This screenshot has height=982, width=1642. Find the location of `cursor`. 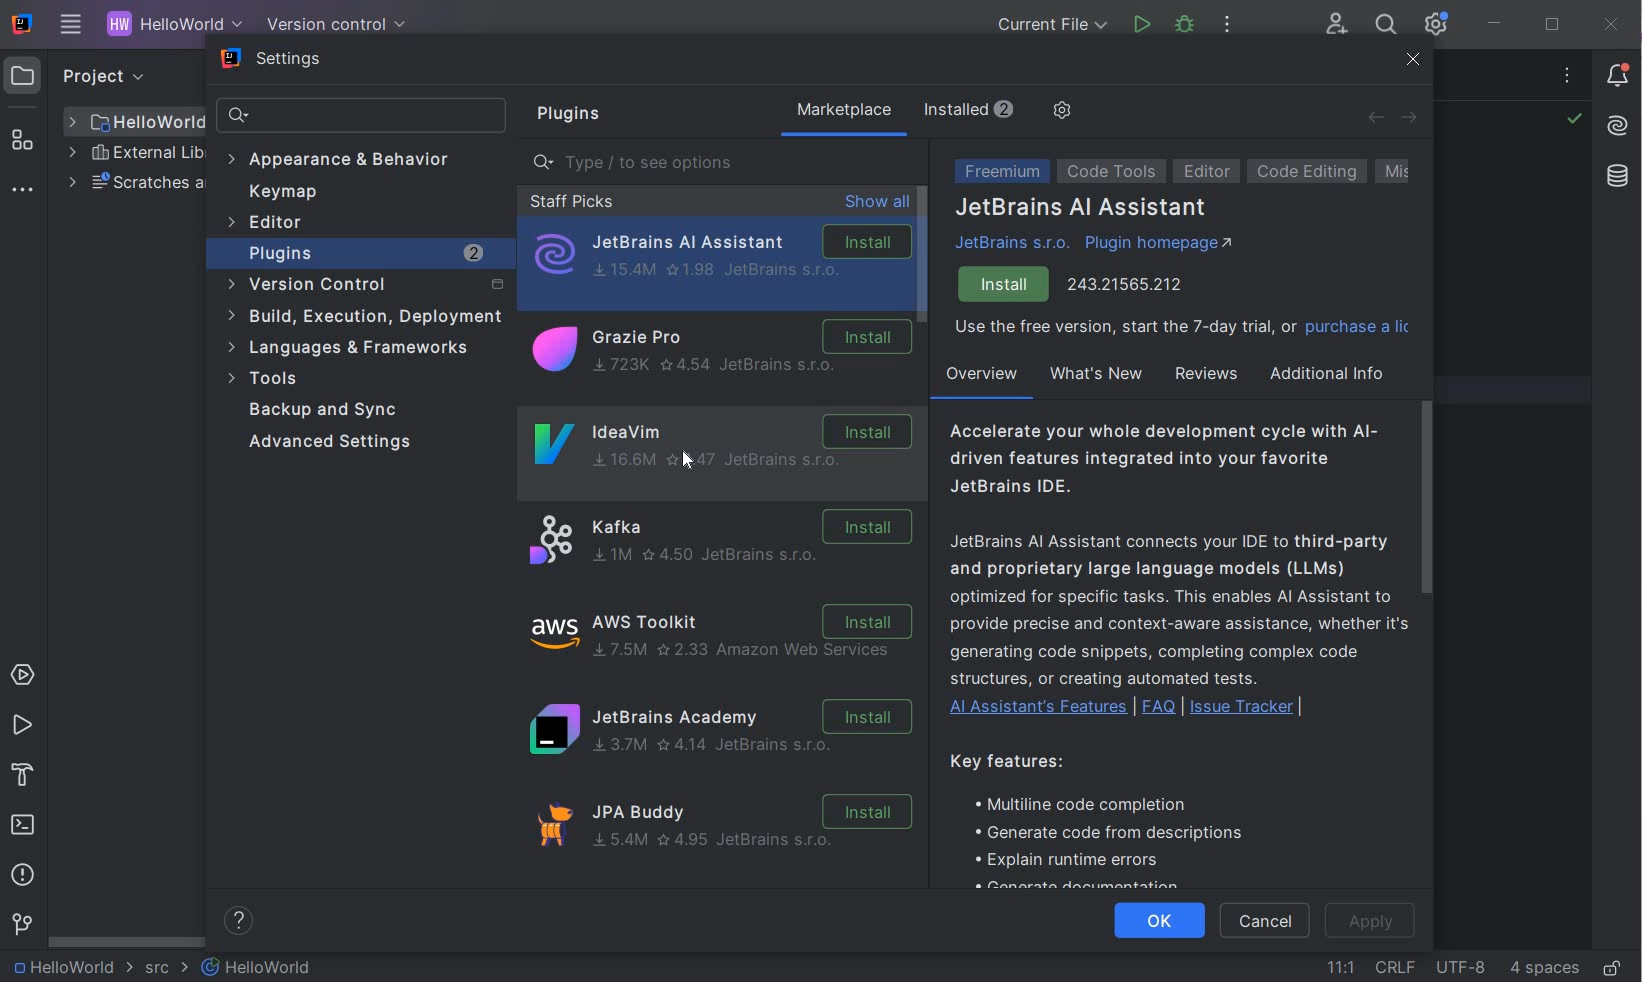

cursor is located at coordinates (690, 462).